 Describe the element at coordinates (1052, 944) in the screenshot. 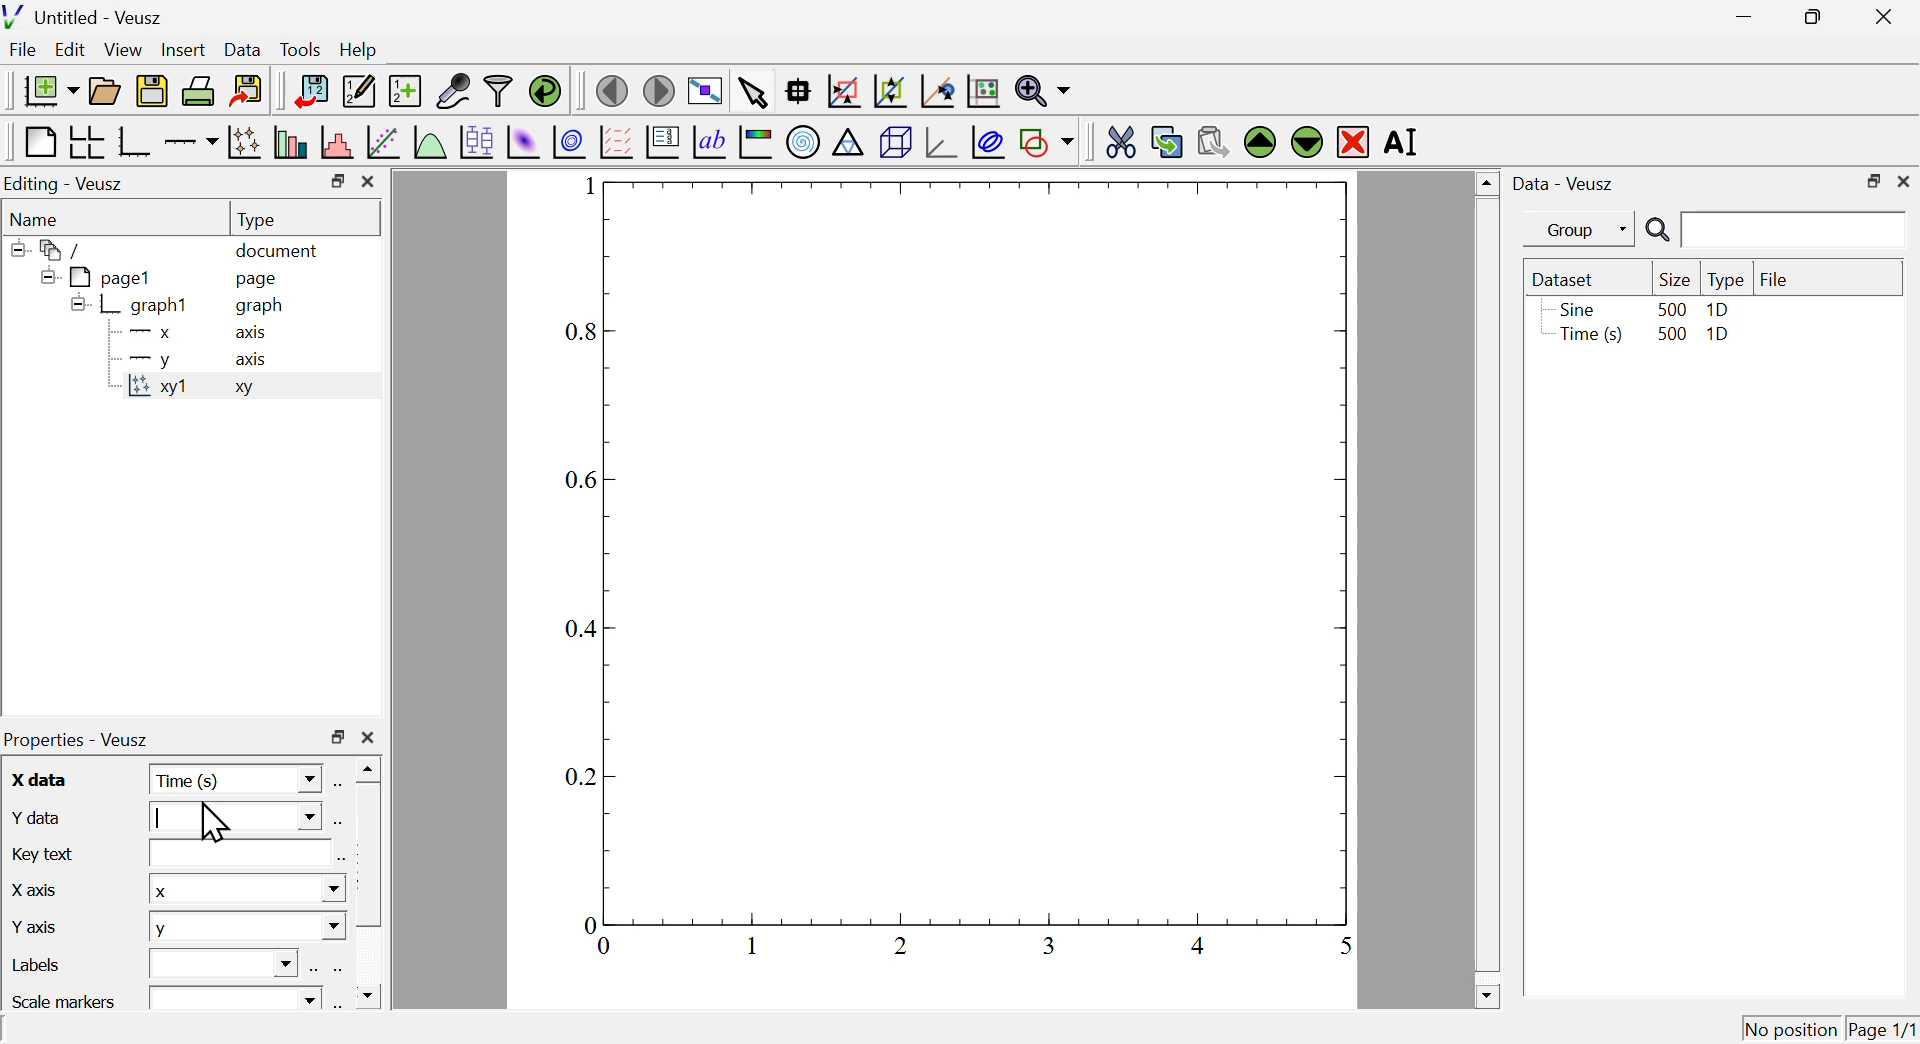

I see `0.6` at that location.